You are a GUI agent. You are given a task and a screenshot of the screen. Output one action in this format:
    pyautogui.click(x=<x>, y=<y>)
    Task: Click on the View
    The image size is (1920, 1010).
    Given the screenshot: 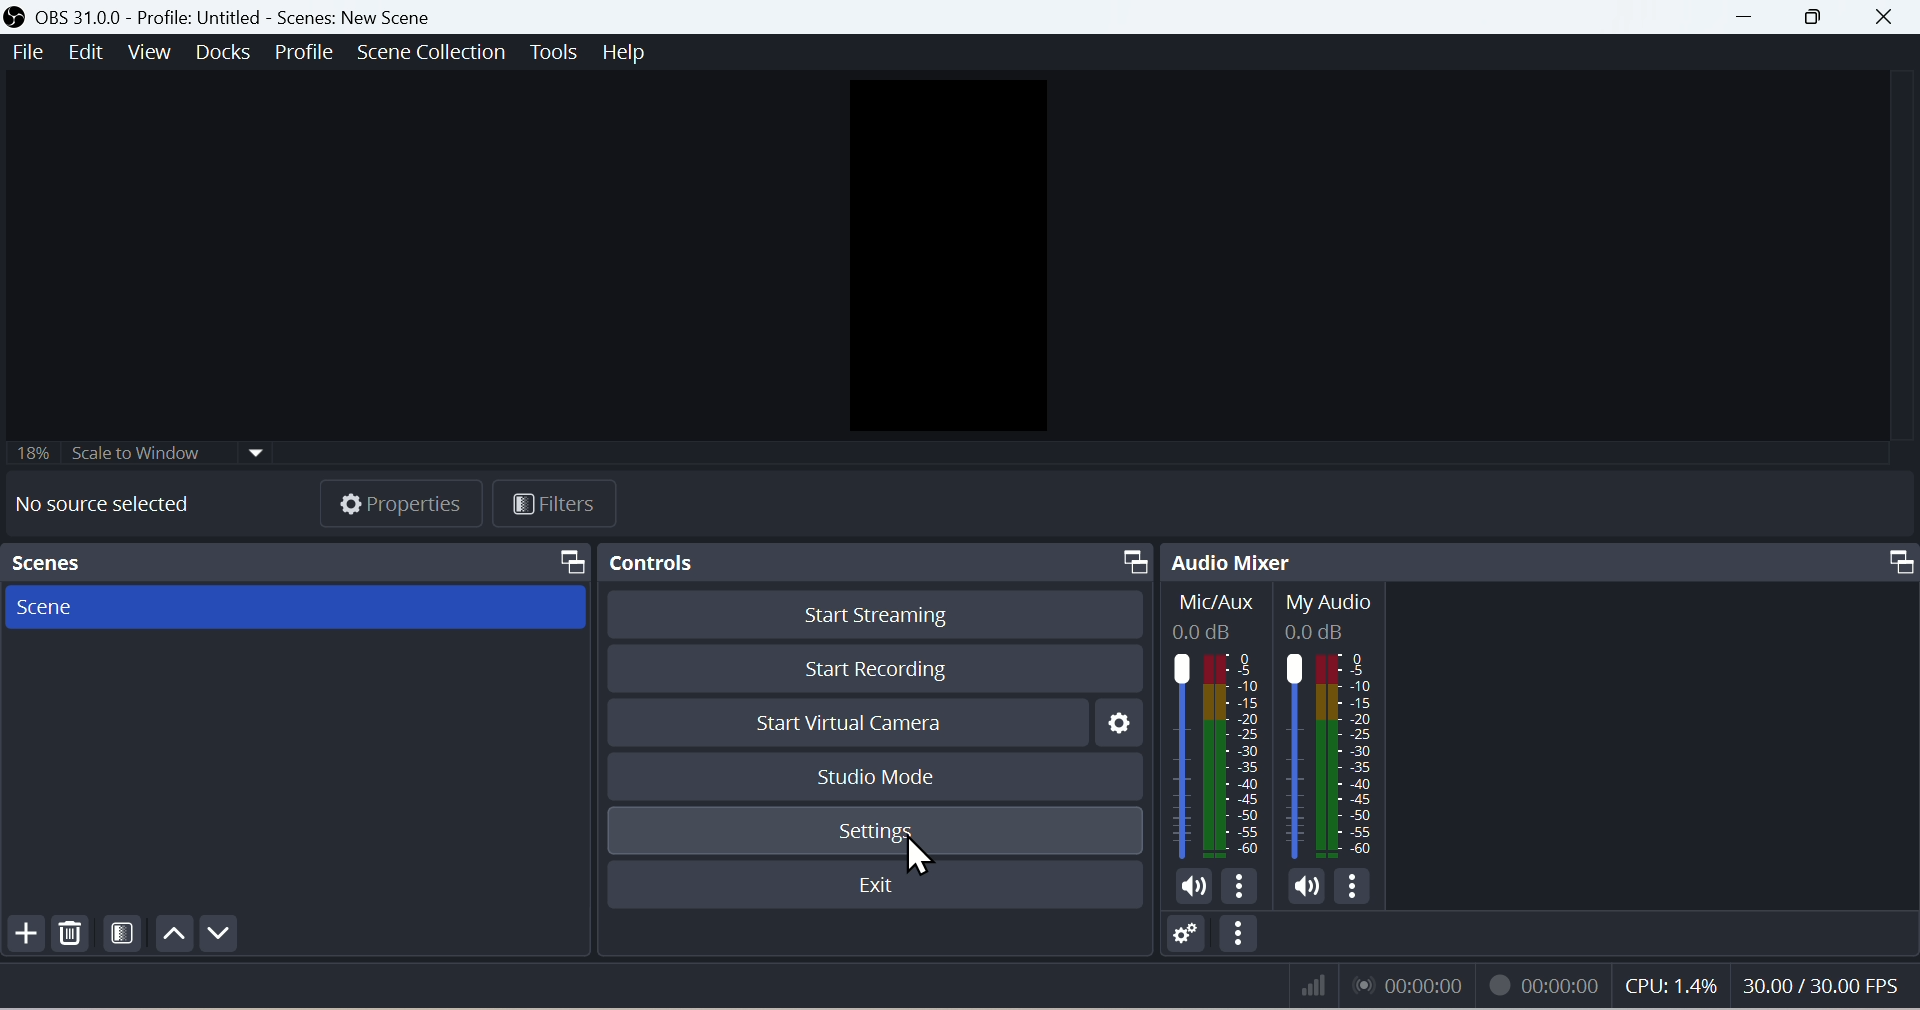 What is the action you would take?
    pyautogui.click(x=149, y=53)
    